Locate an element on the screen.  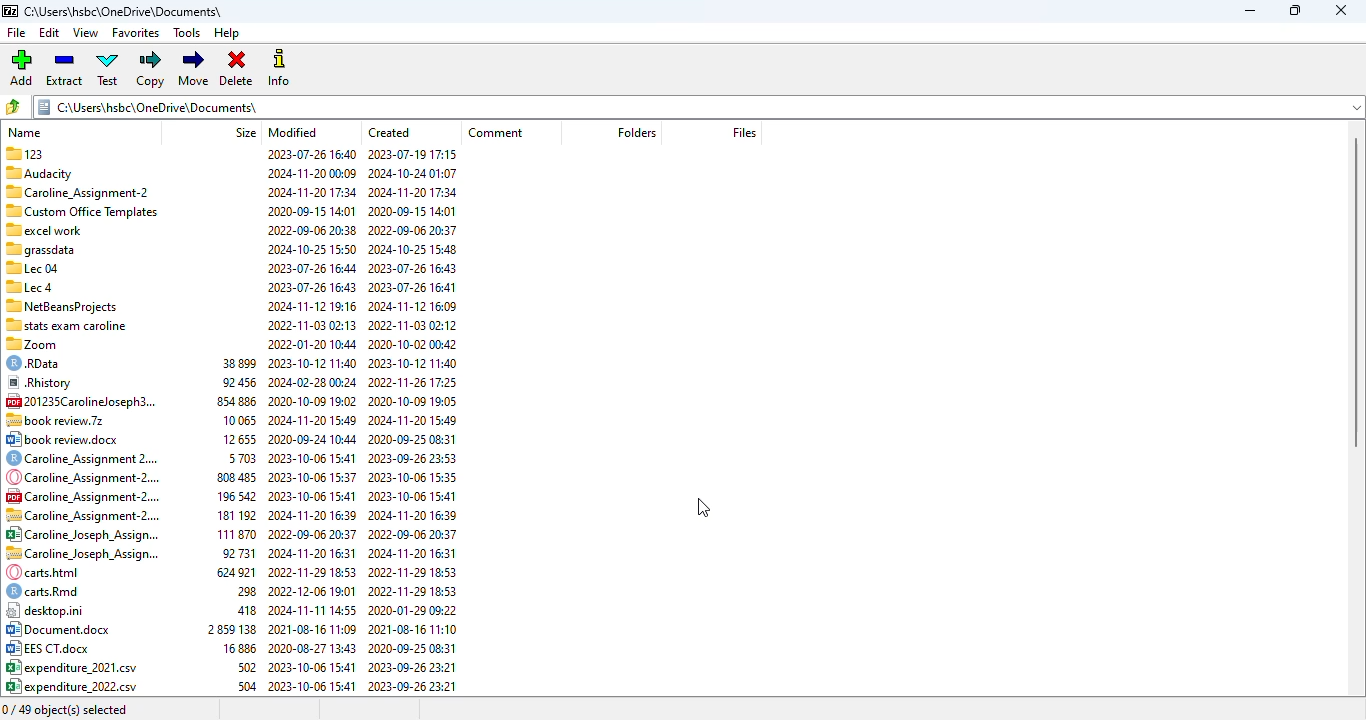
maximize is located at coordinates (1295, 11).